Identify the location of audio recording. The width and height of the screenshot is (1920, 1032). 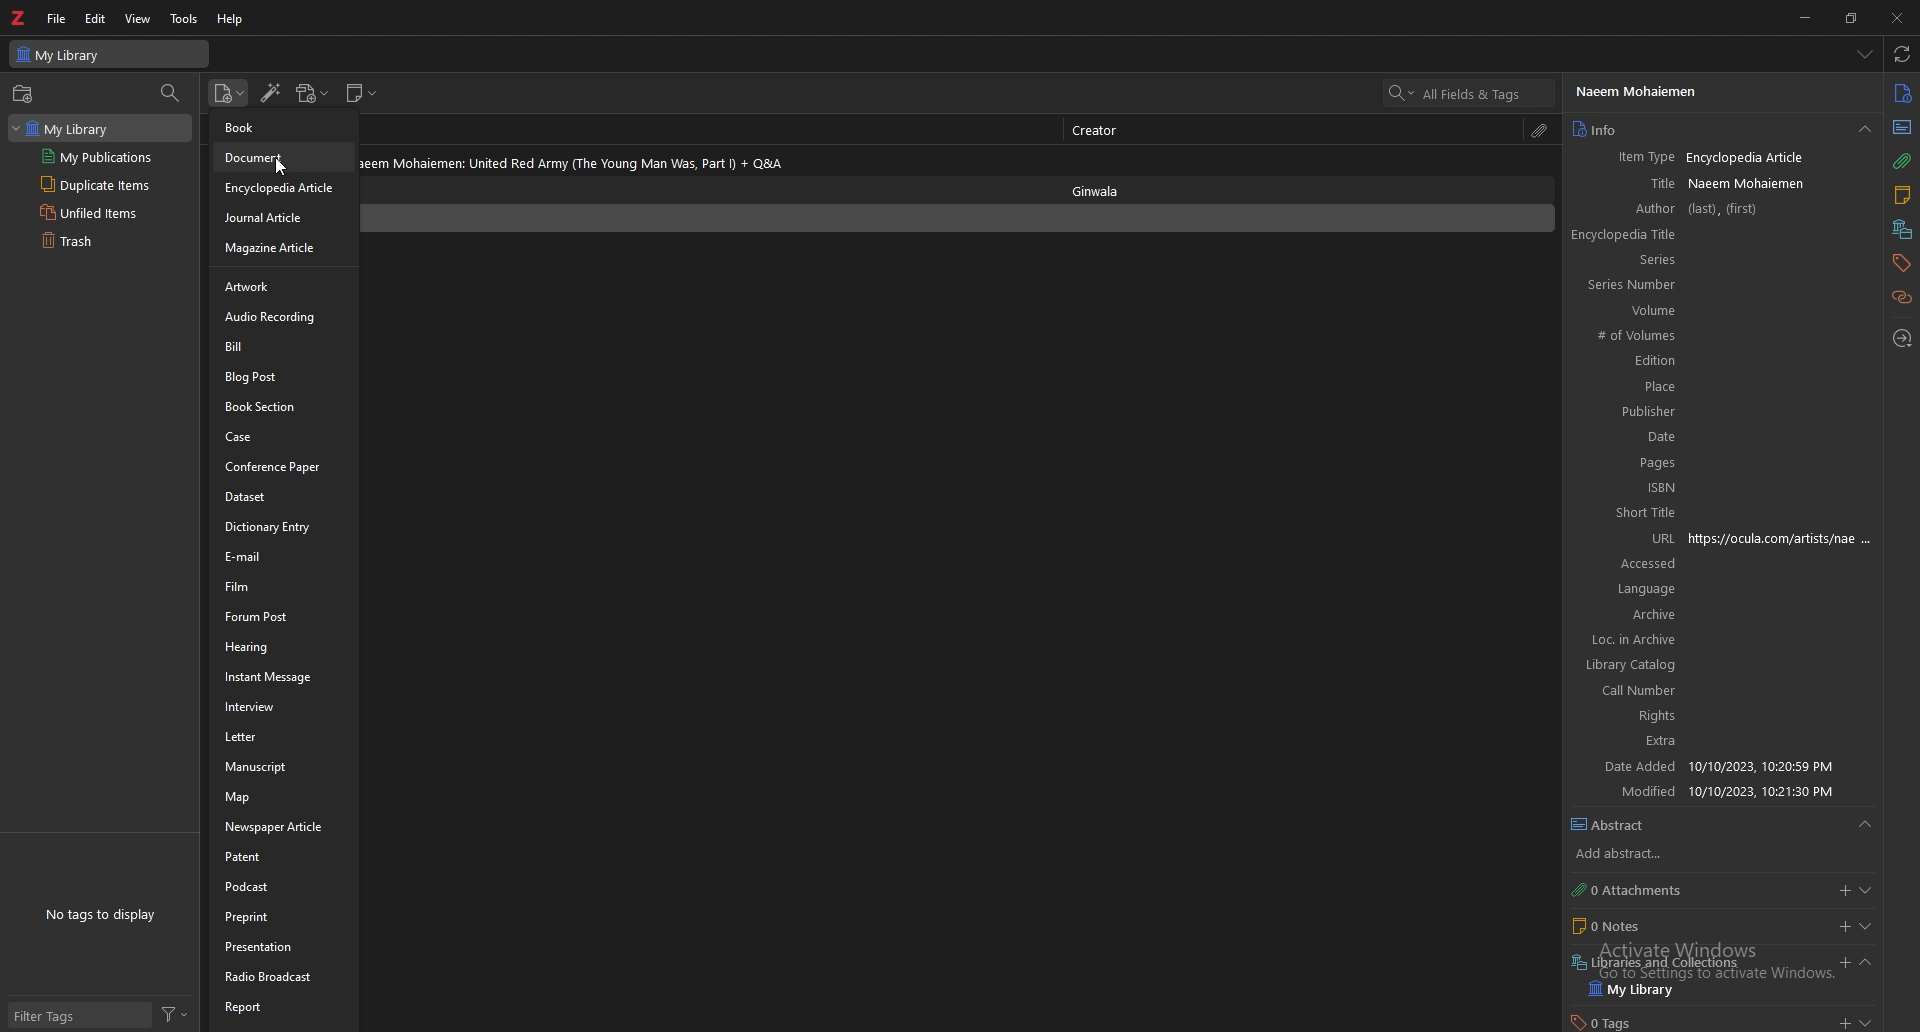
(280, 315).